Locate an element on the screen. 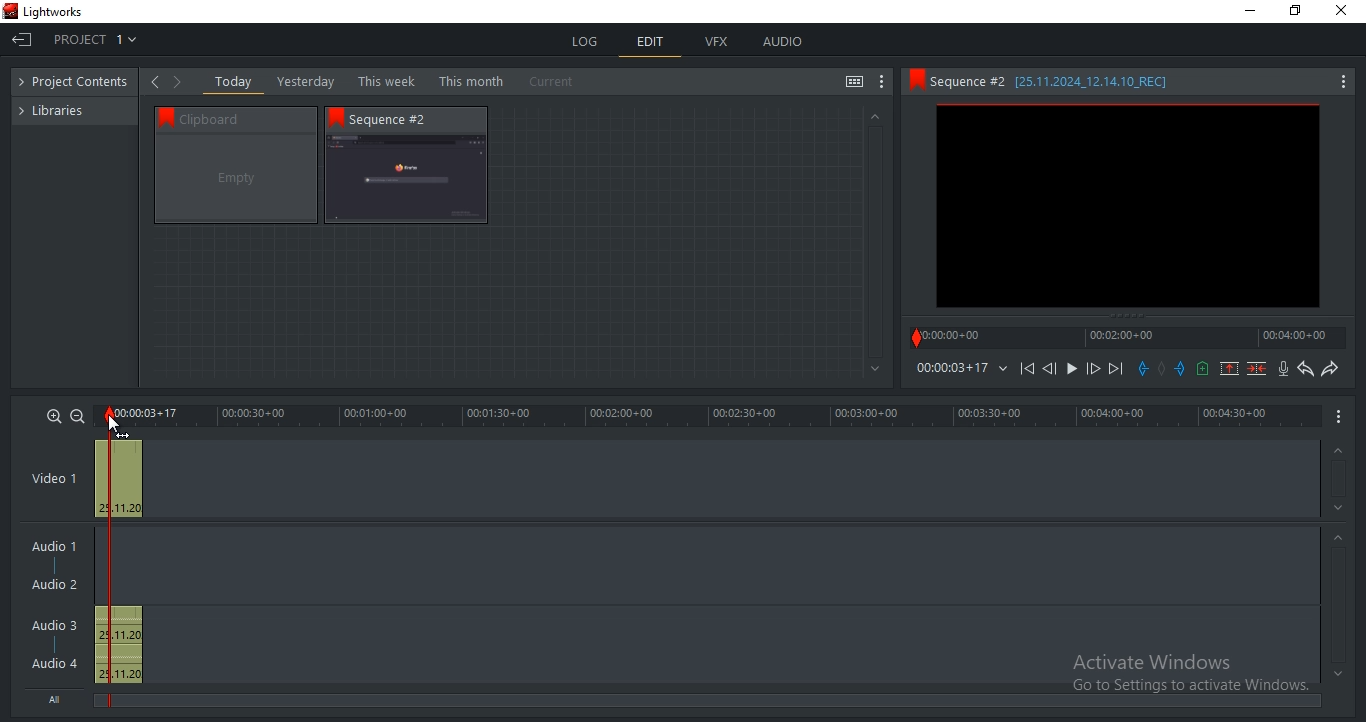  mark in is located at coordinates (1143, 368).